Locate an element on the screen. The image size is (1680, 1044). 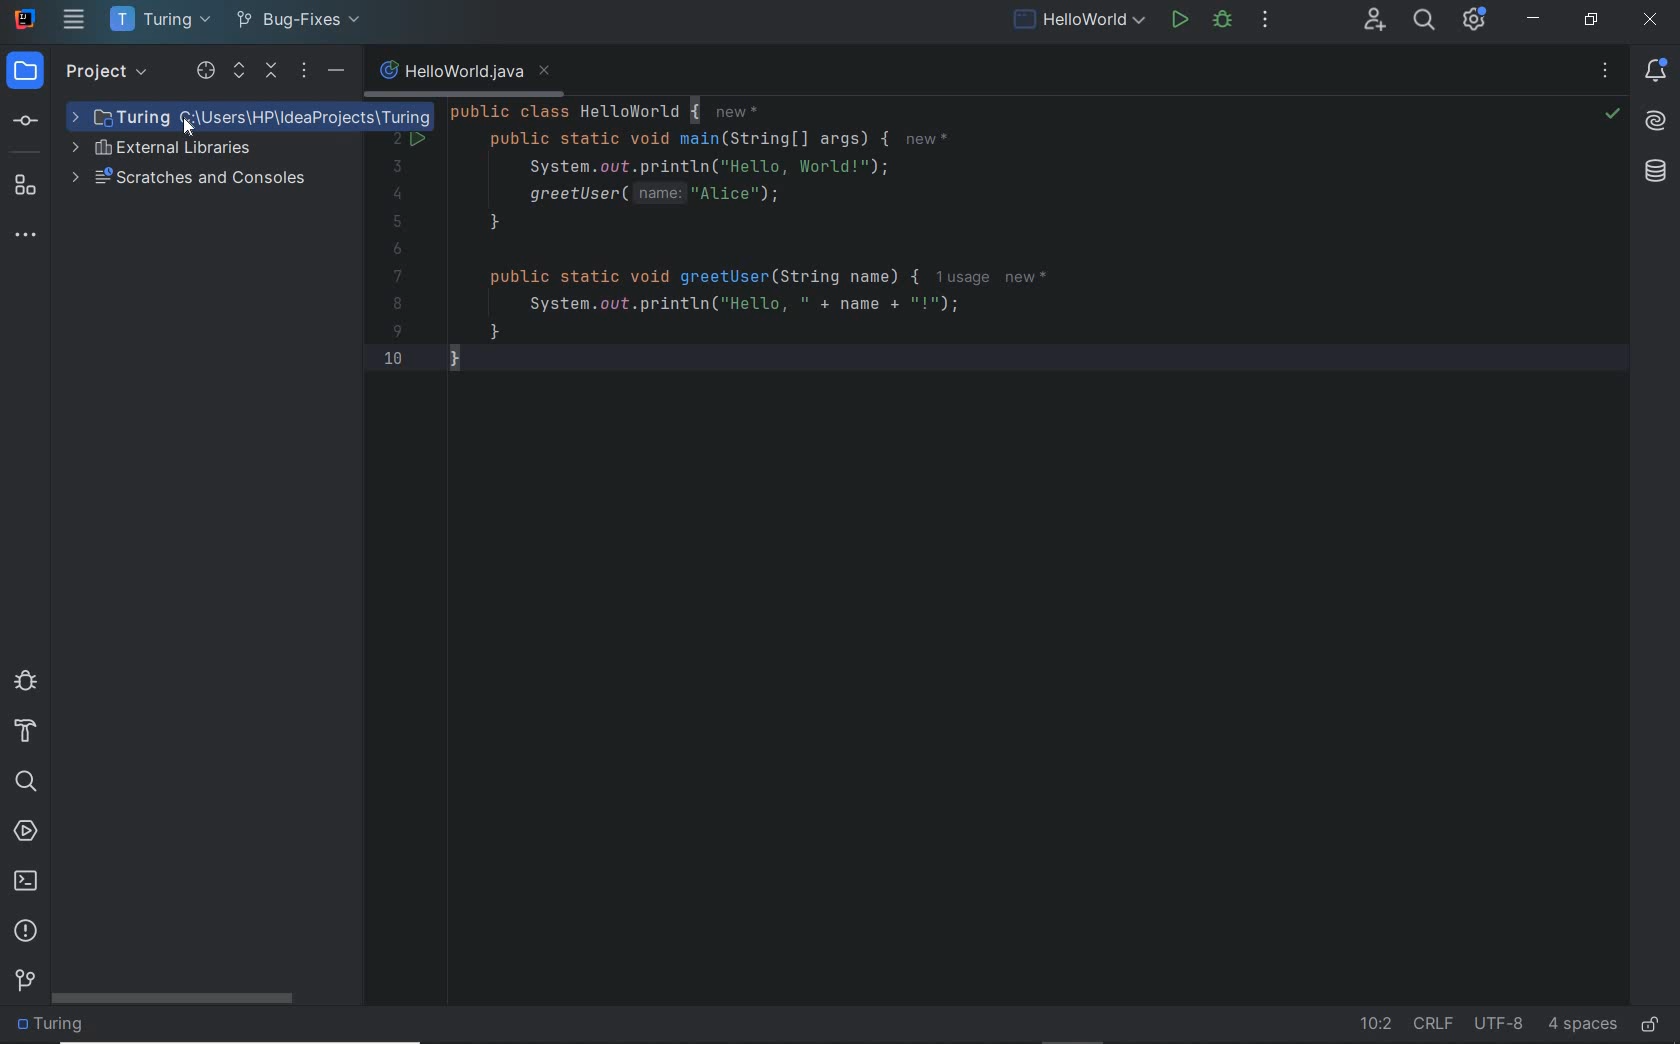
file name is located at coordinates (464, 74).